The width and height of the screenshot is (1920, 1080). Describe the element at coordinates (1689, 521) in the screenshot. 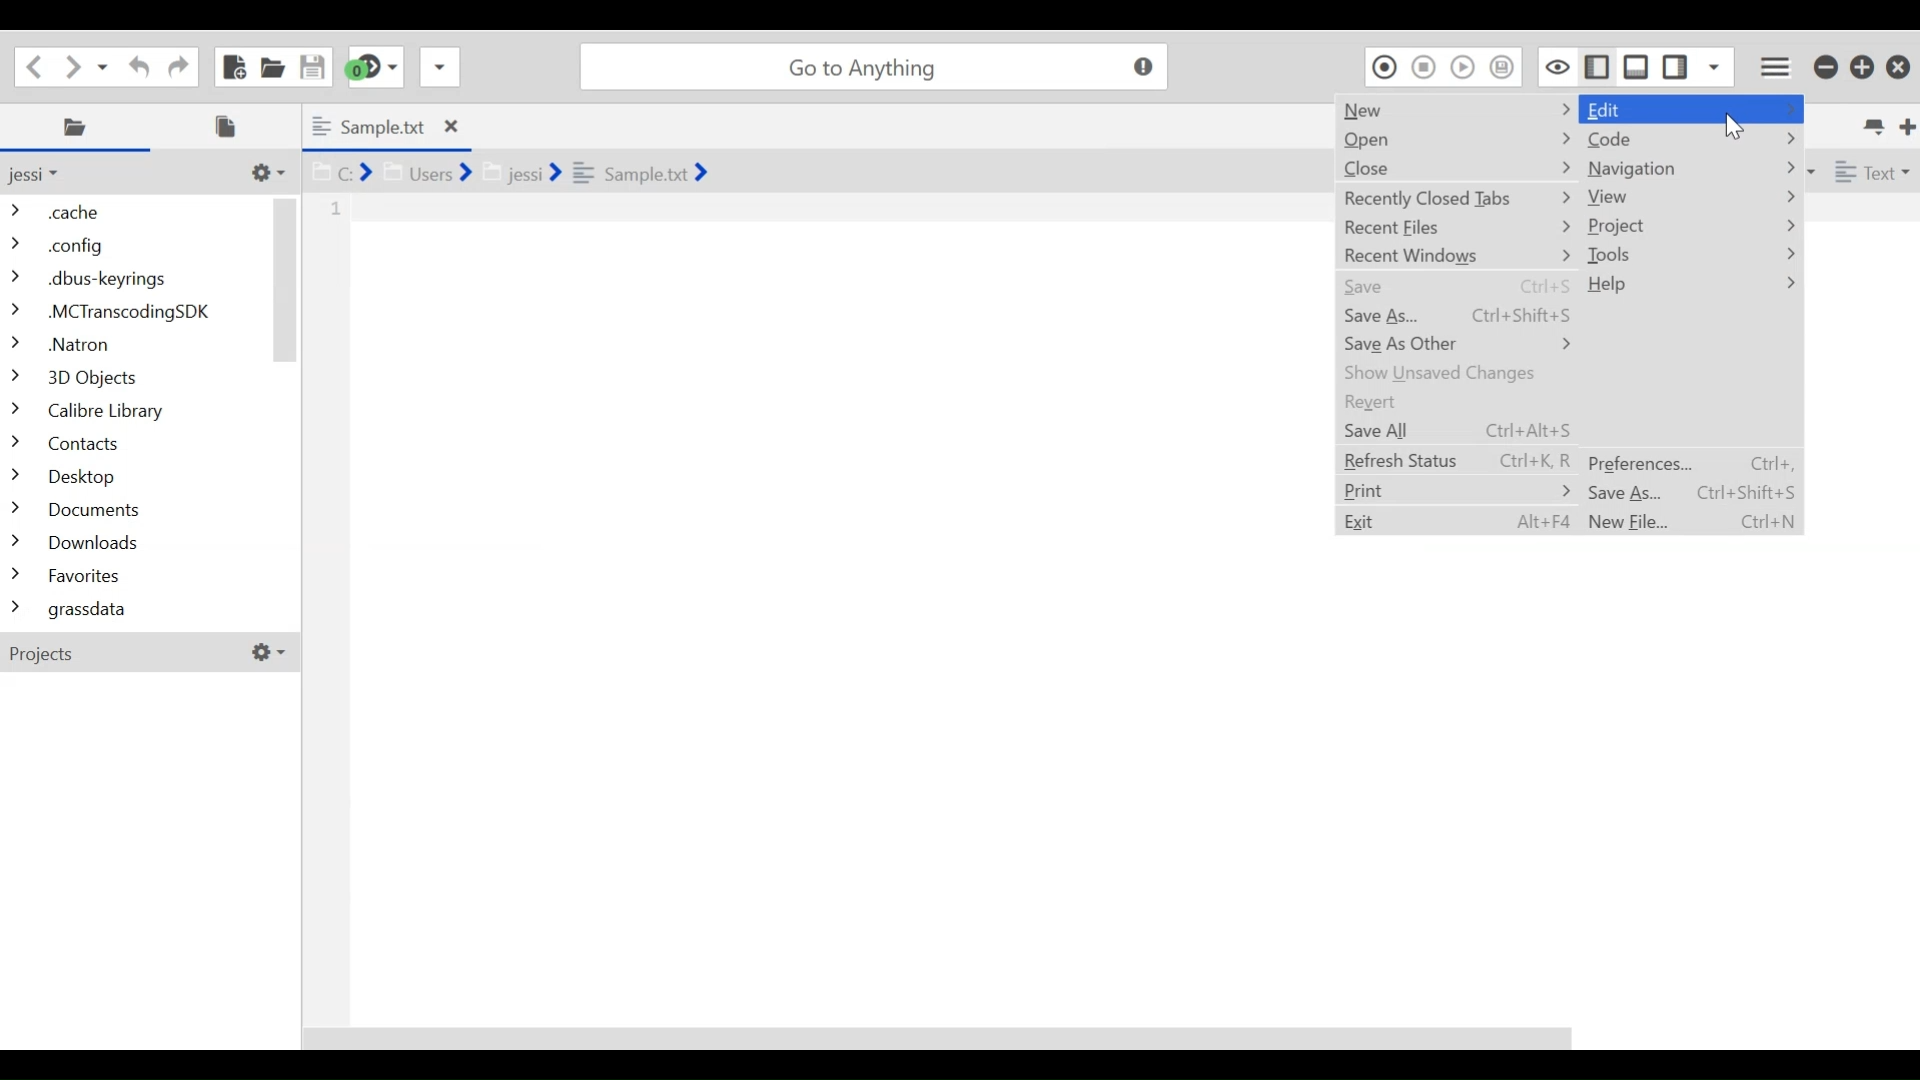

I see `New File` at that location.